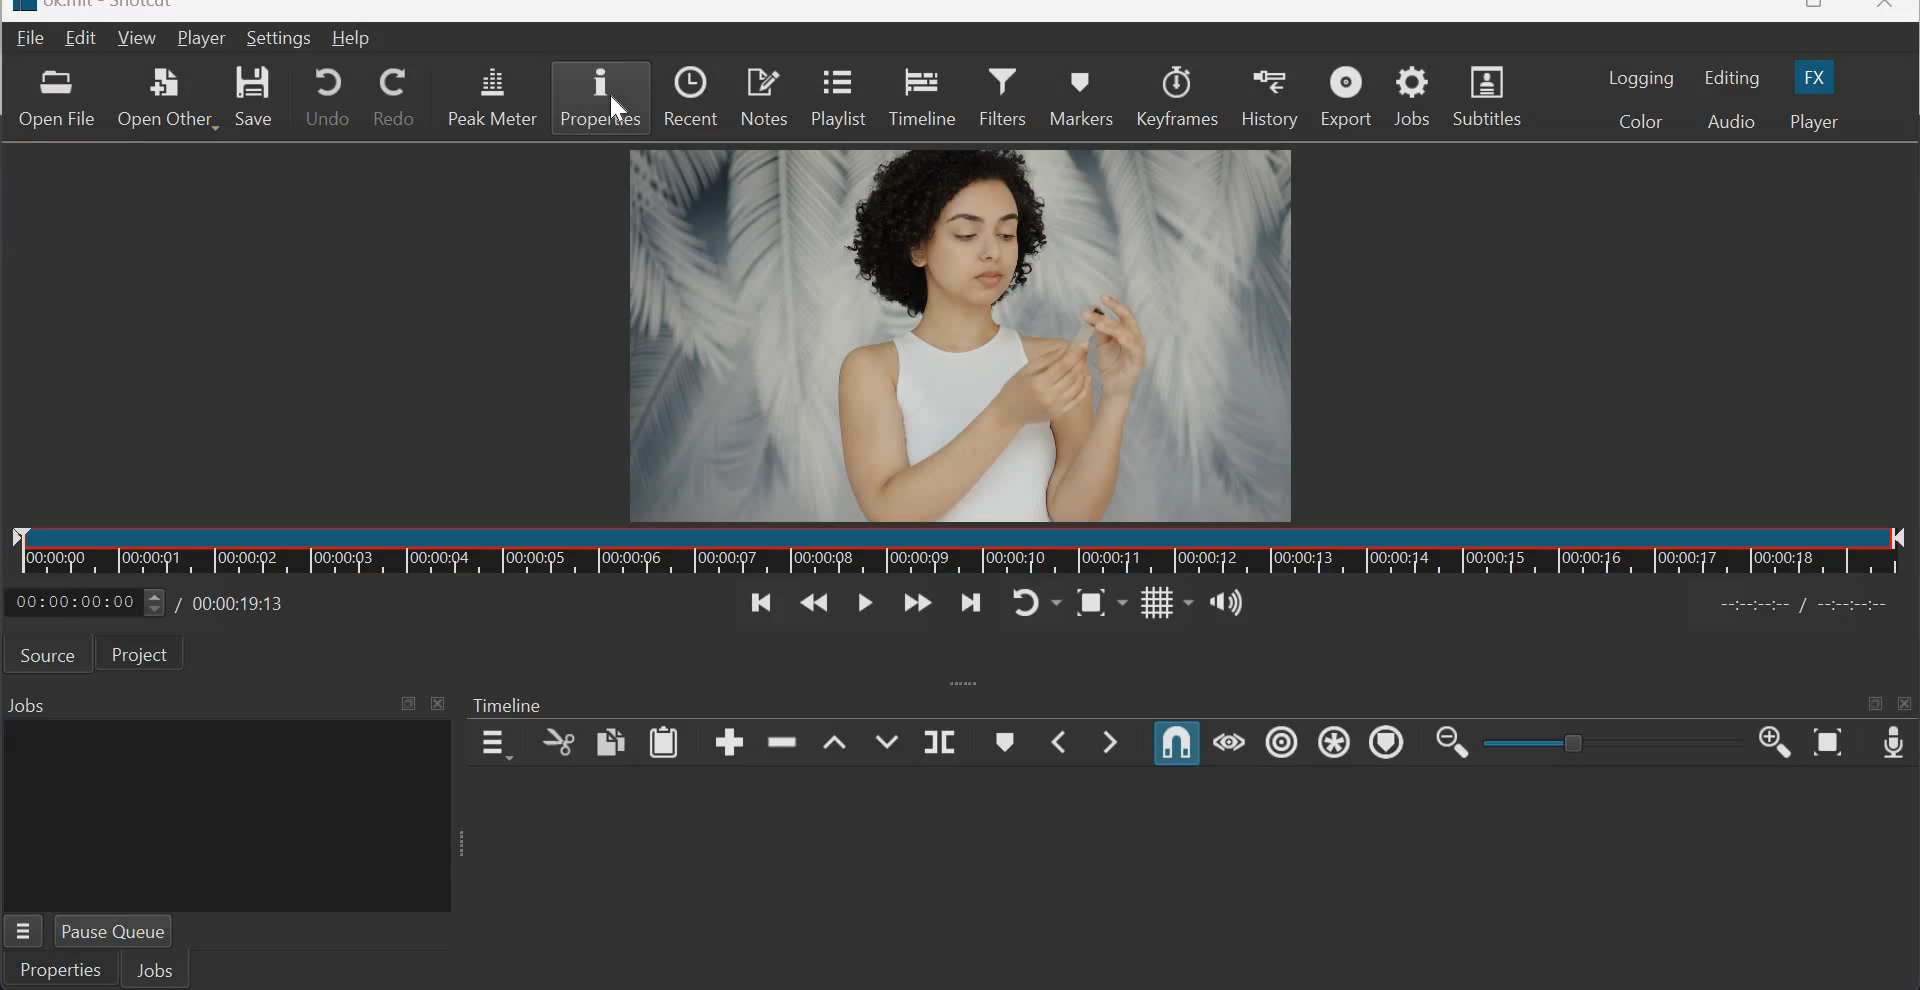 This screenshot has width=1920, height=990. Describe the element at coordinates (815, 603) in the screenshot. I see `Play quickly backwards` at that location.